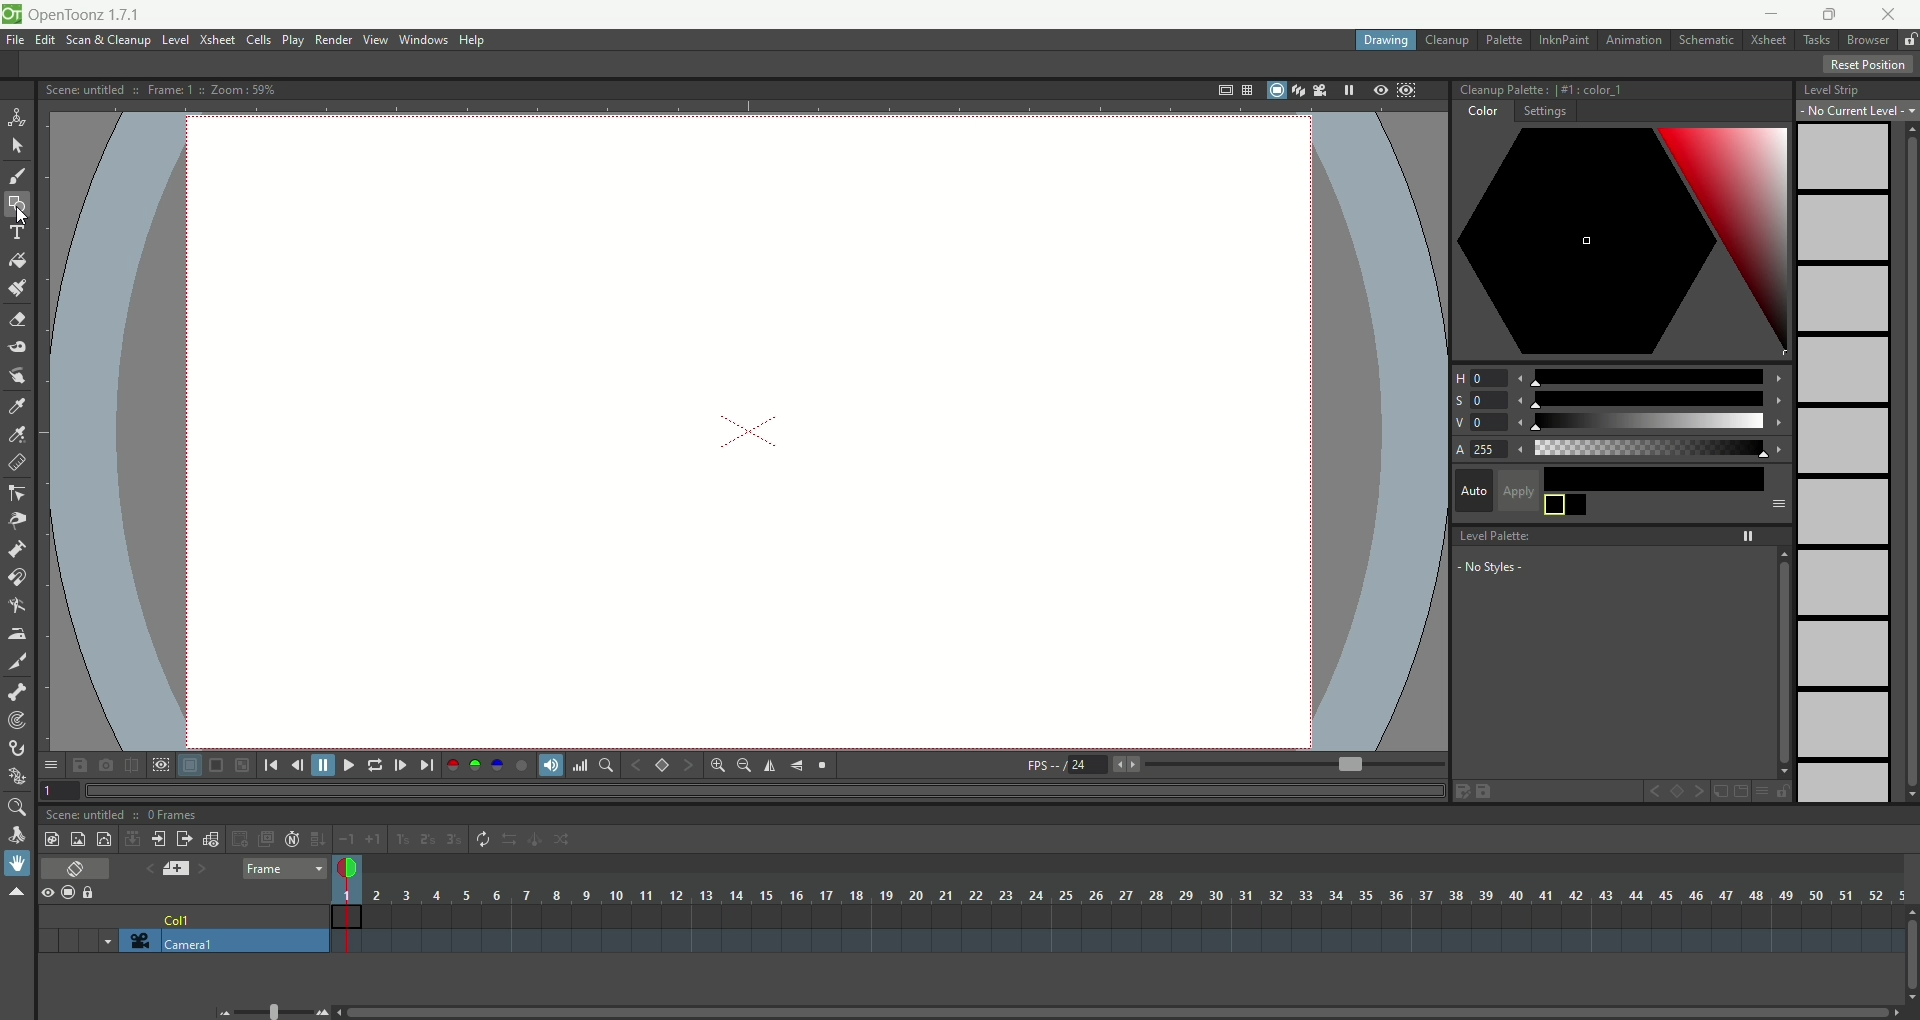 The image size is (1920, 1020). Describe the element at coordinates (1622, 244) in the screenshot. I see `color picker` at that location.